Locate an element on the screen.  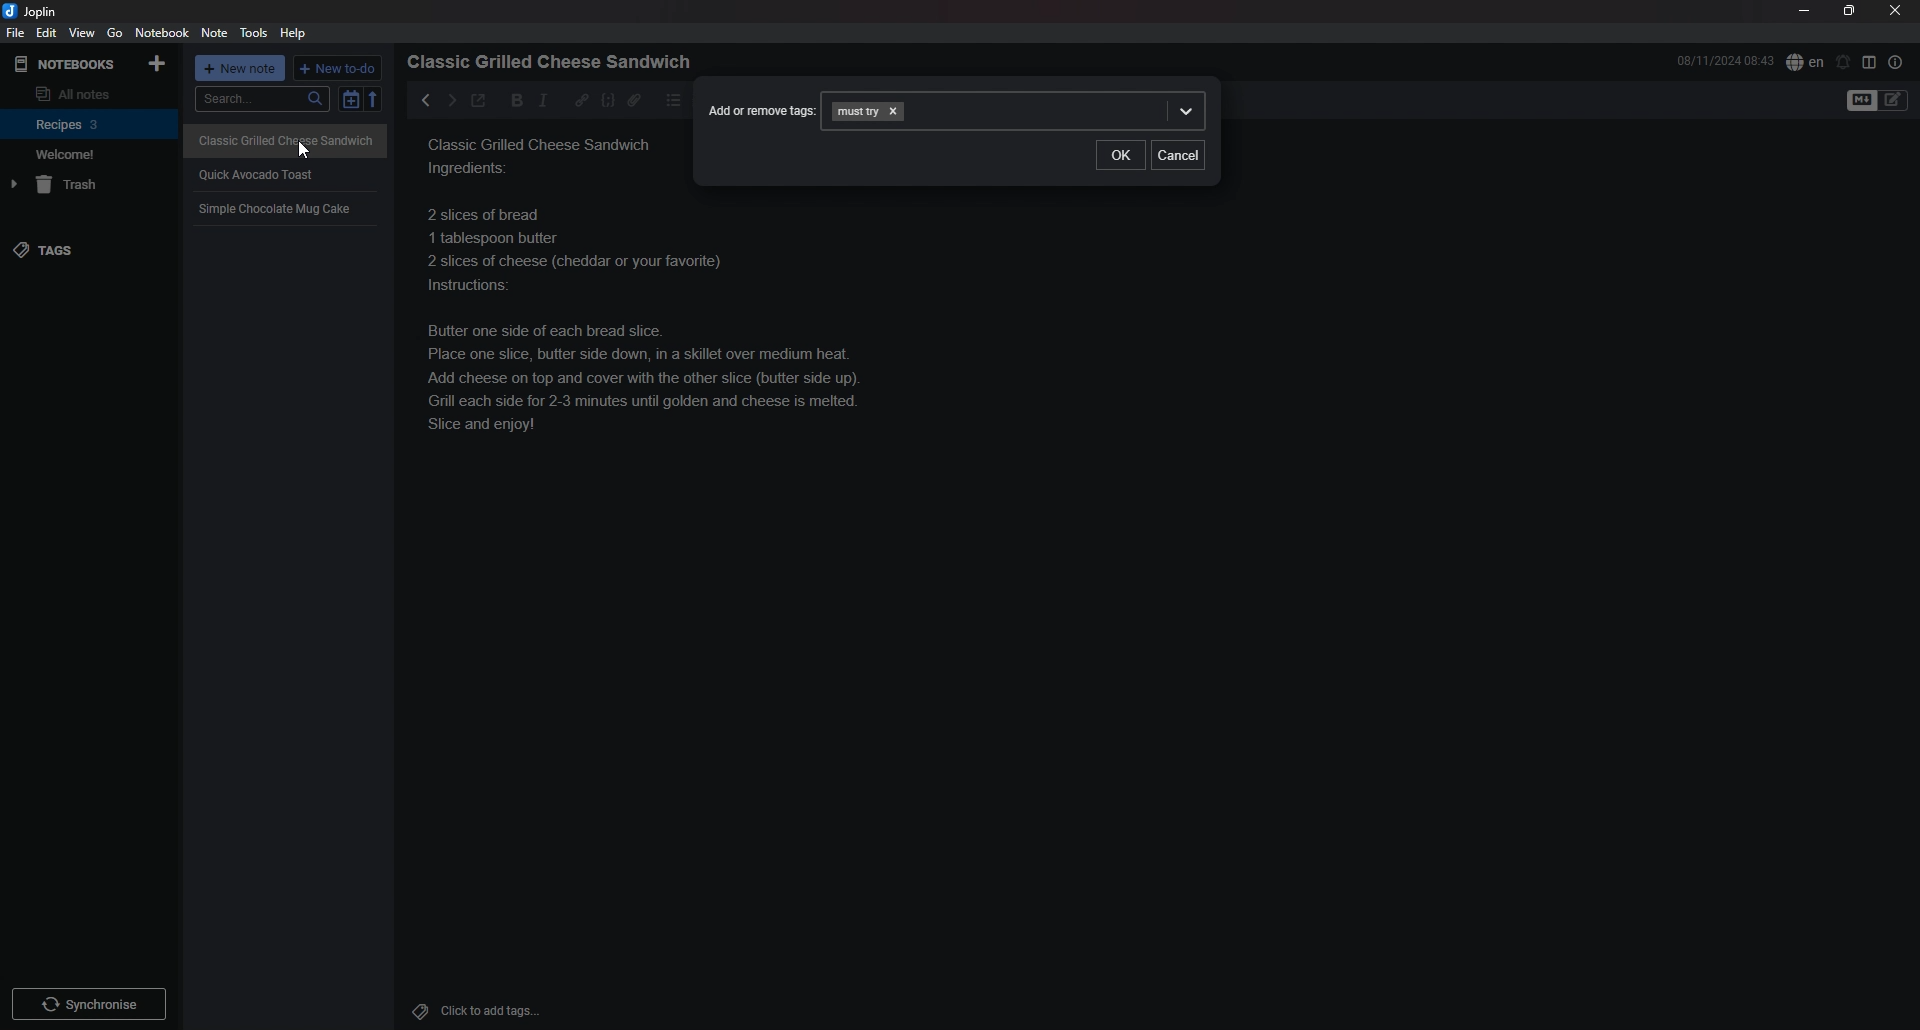
minimize is located at coordinates (1805, 11).